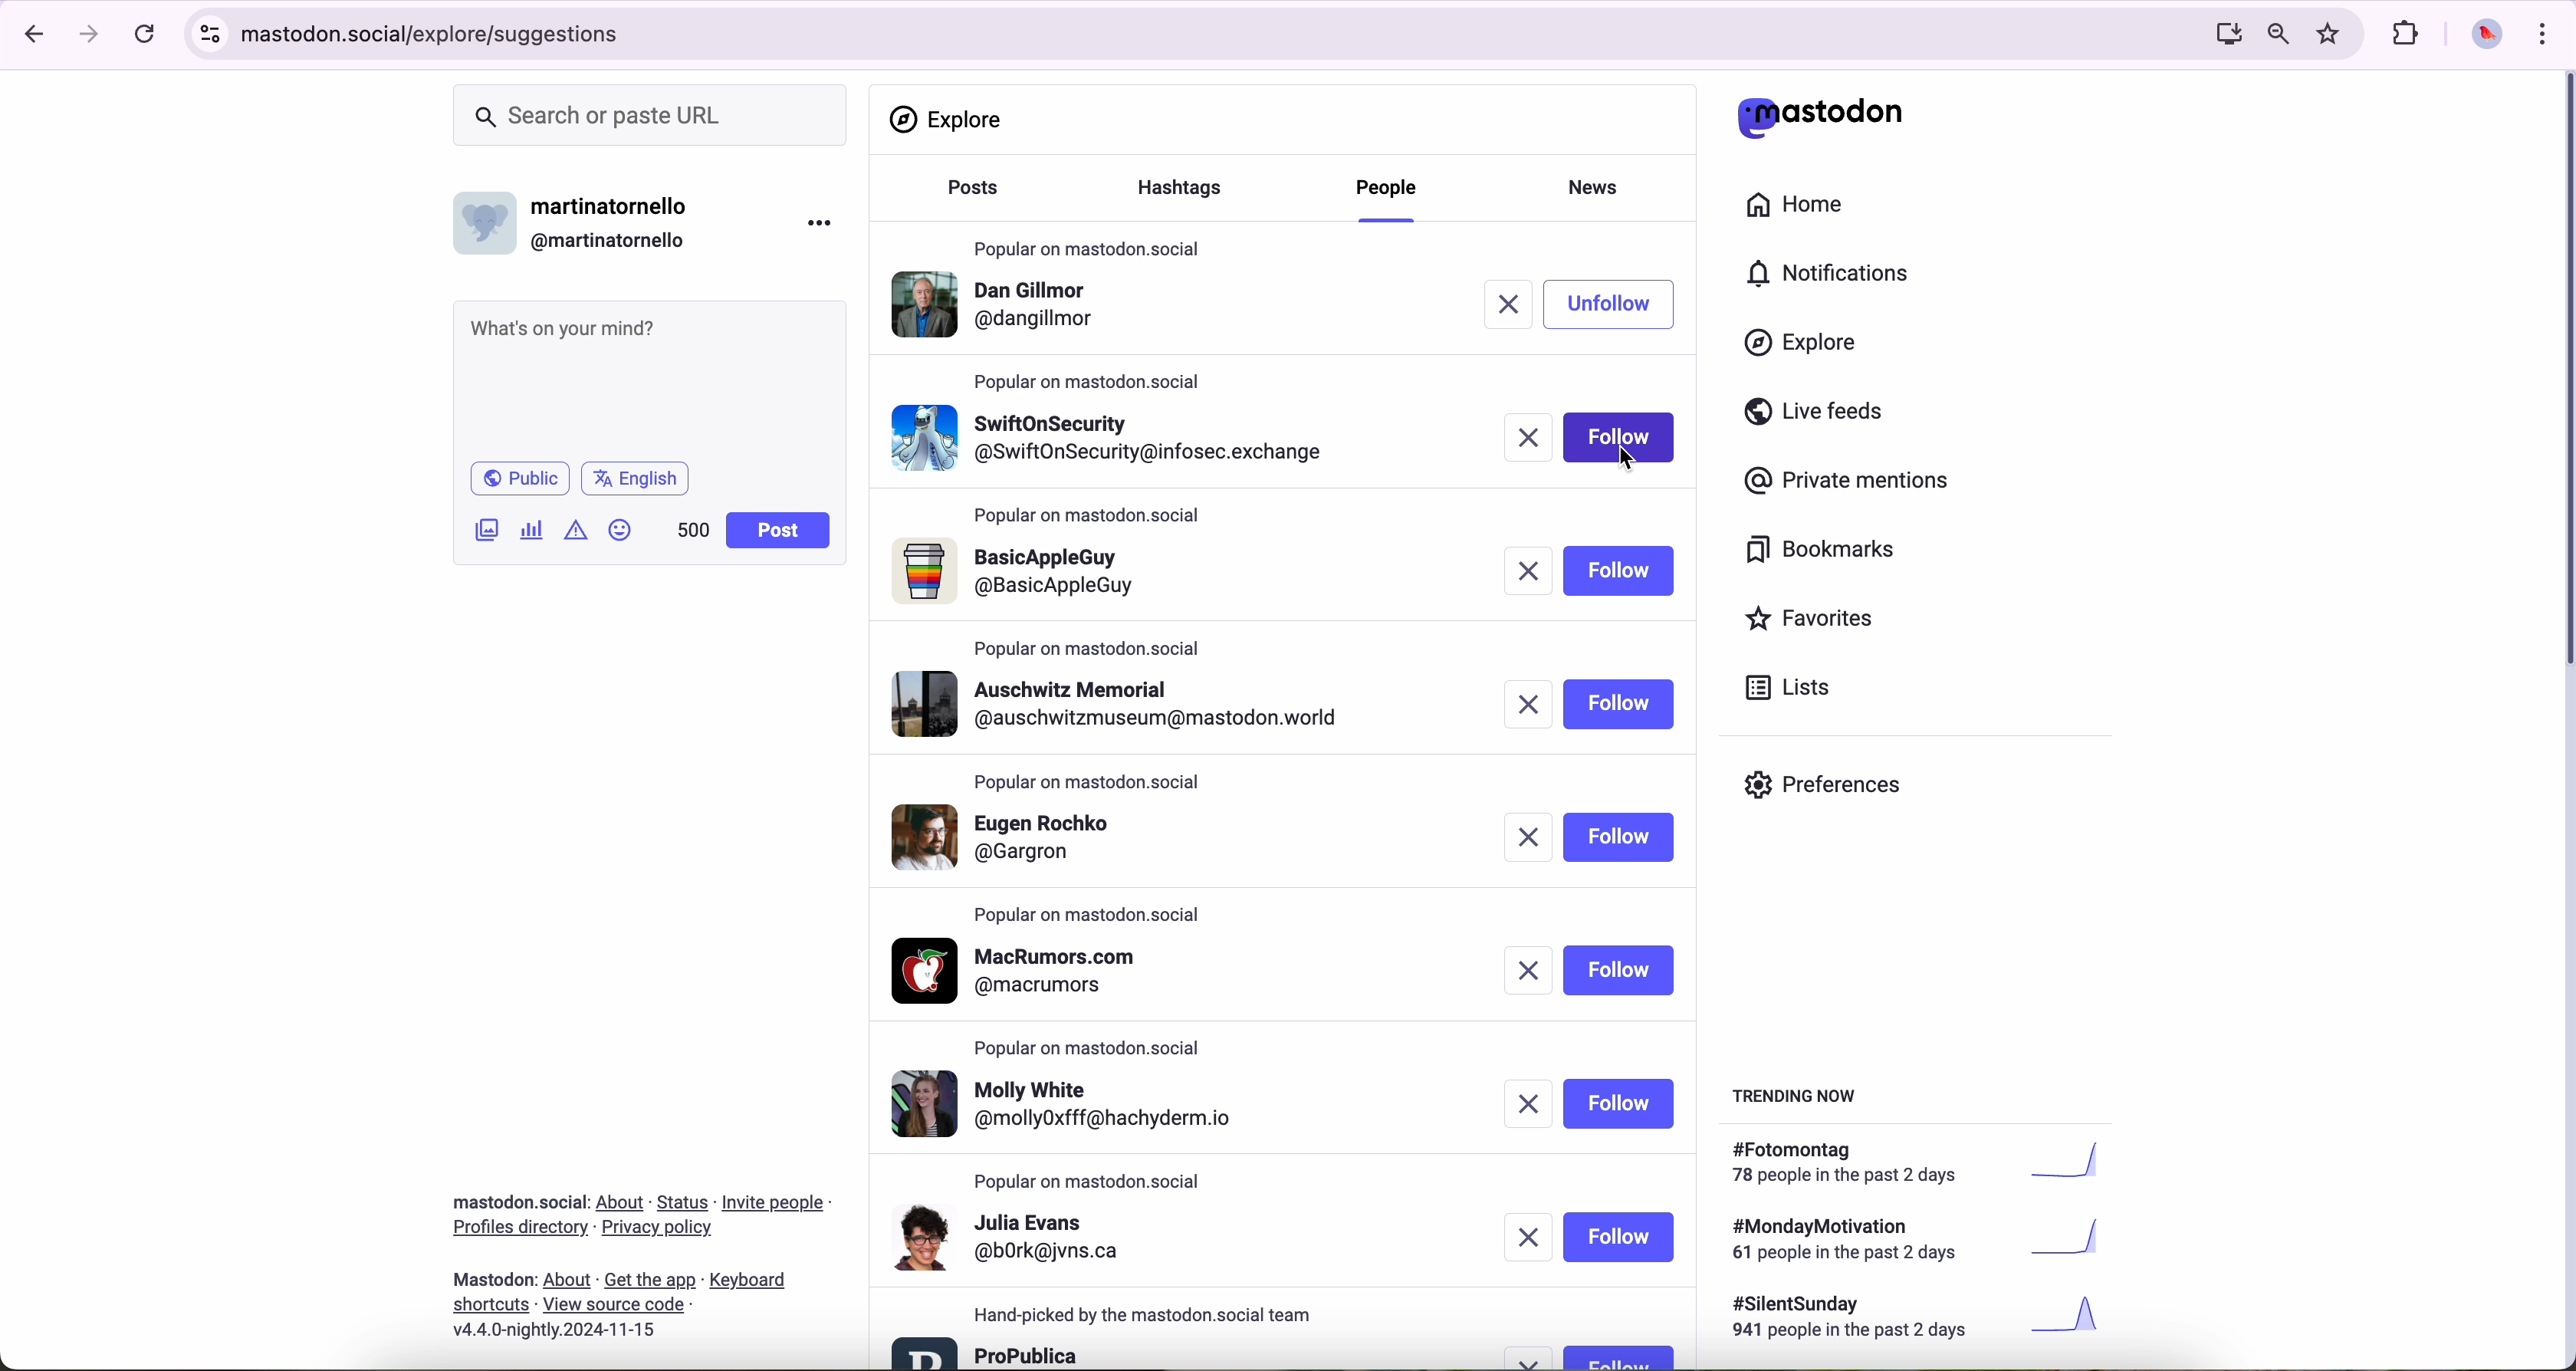 The image size is (2576, 1371). I want to click on live feeds, so click(1821, 416).